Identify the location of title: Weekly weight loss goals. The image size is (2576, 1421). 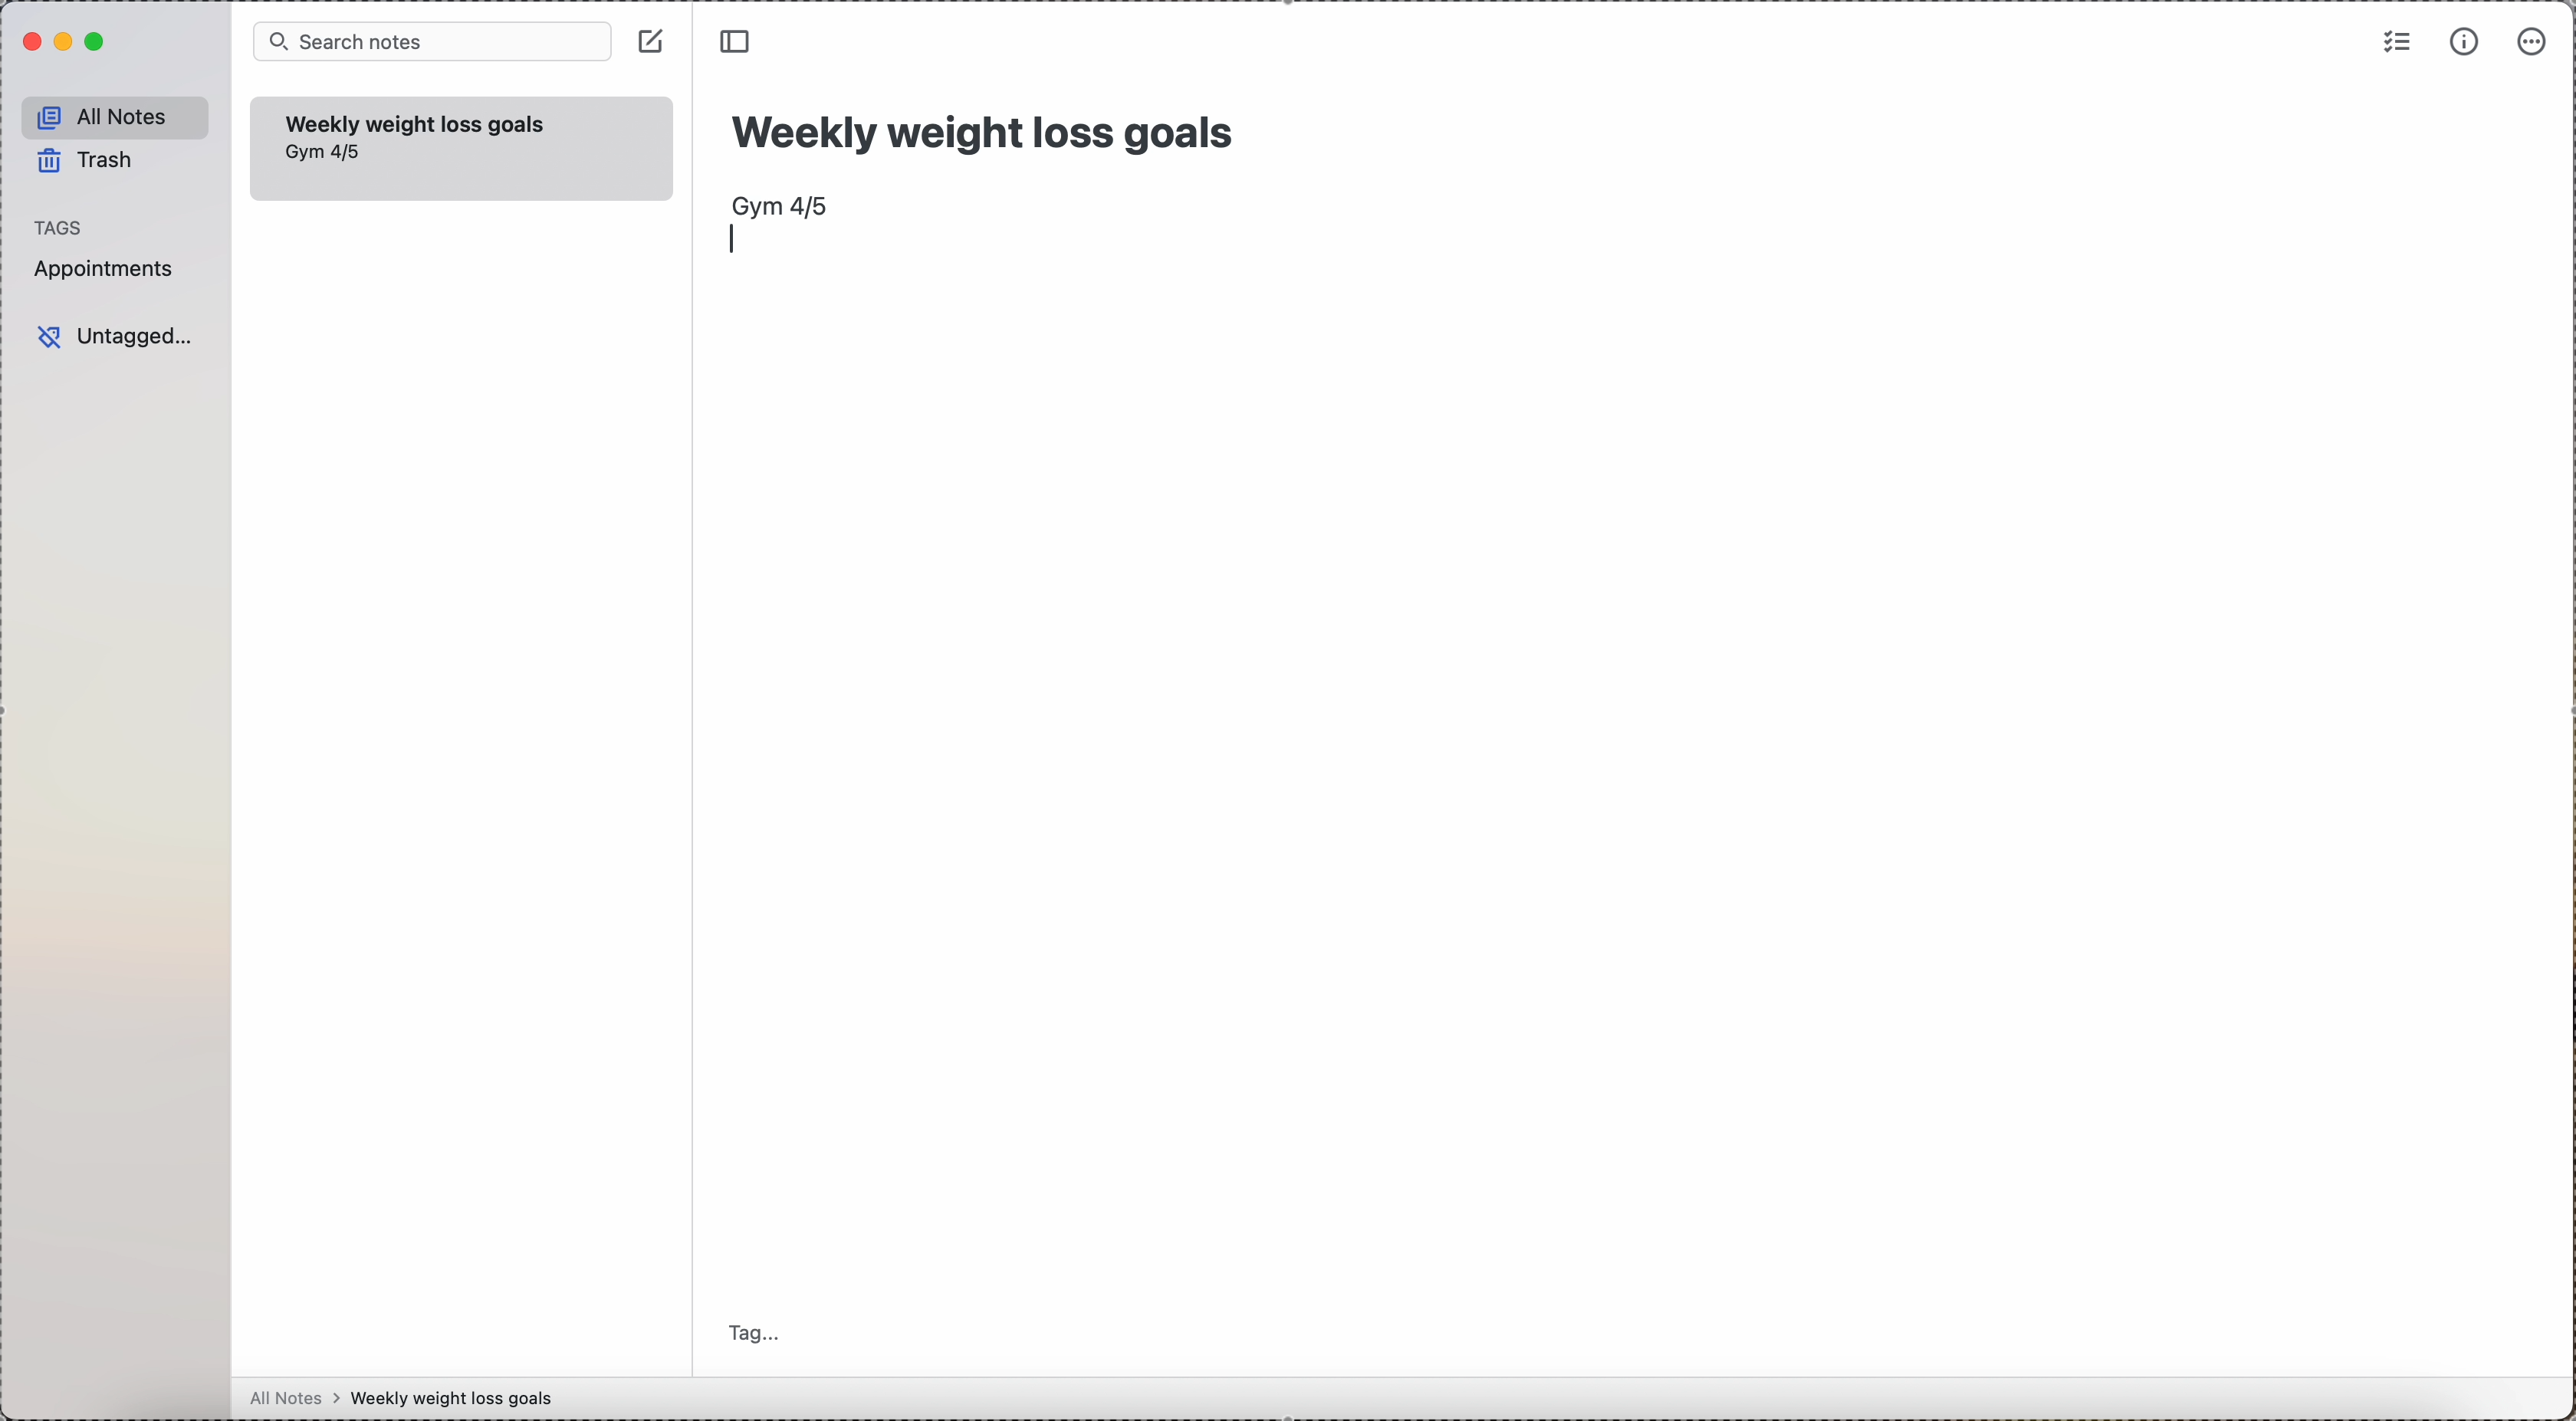
(988, 127).